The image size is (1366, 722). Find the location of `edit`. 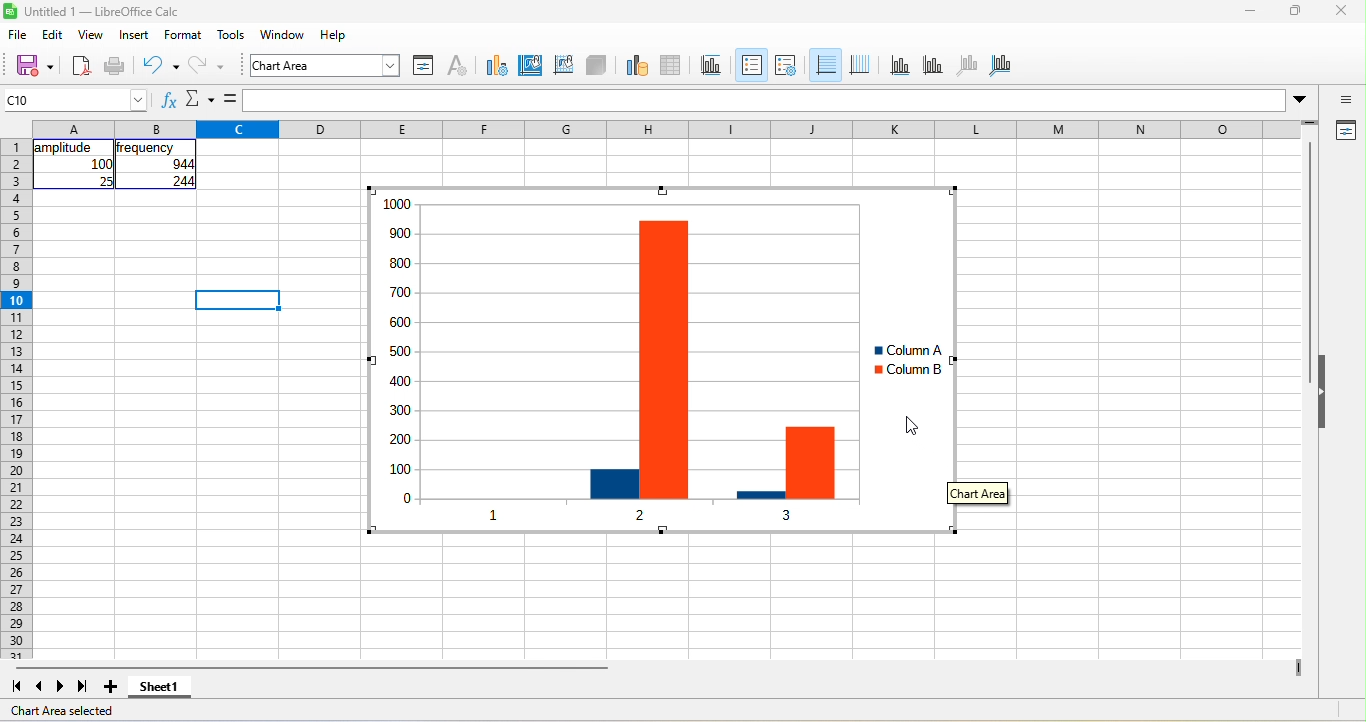

edit is located at coordinates (53, 34).